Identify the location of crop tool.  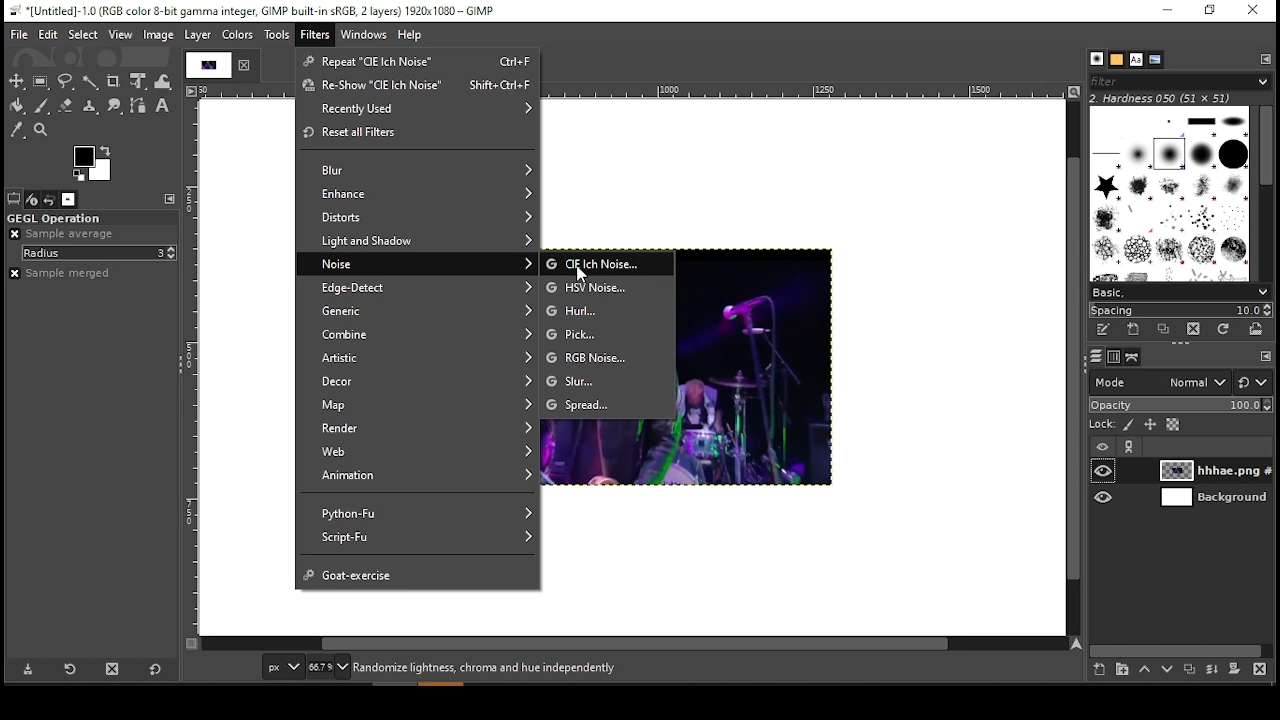
(114, 81).